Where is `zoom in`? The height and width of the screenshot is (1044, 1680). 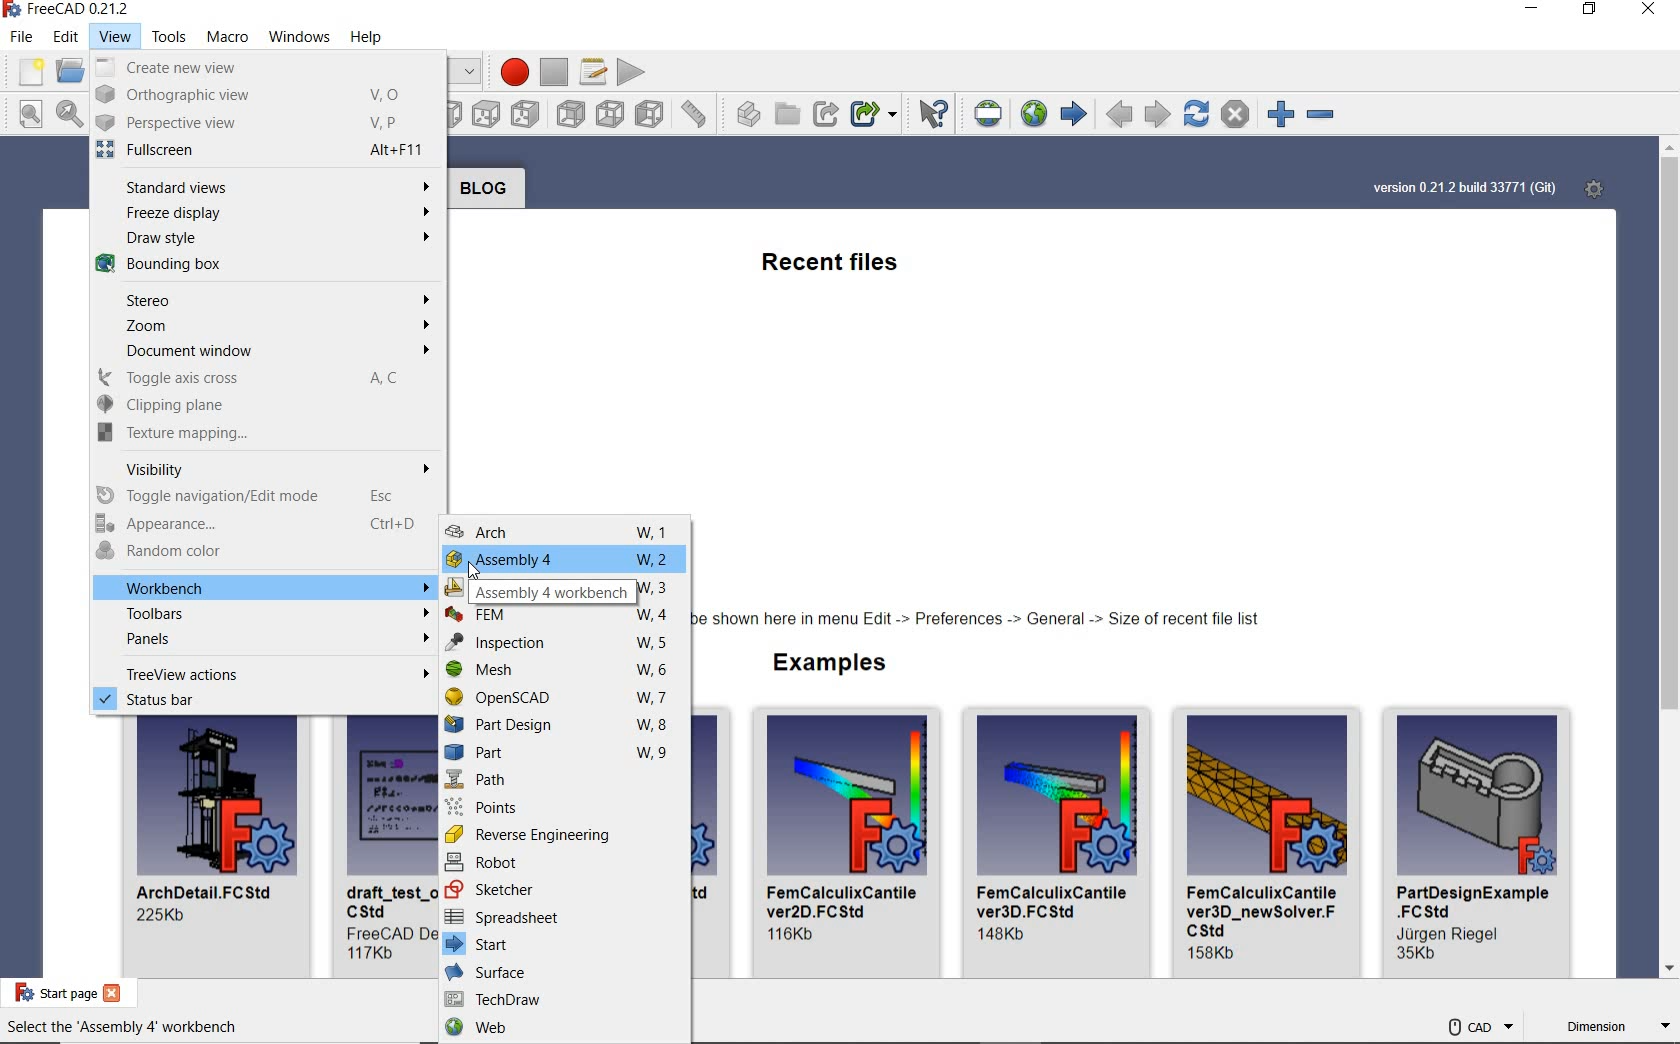
zoom in is located at coordinates (1283, 114).